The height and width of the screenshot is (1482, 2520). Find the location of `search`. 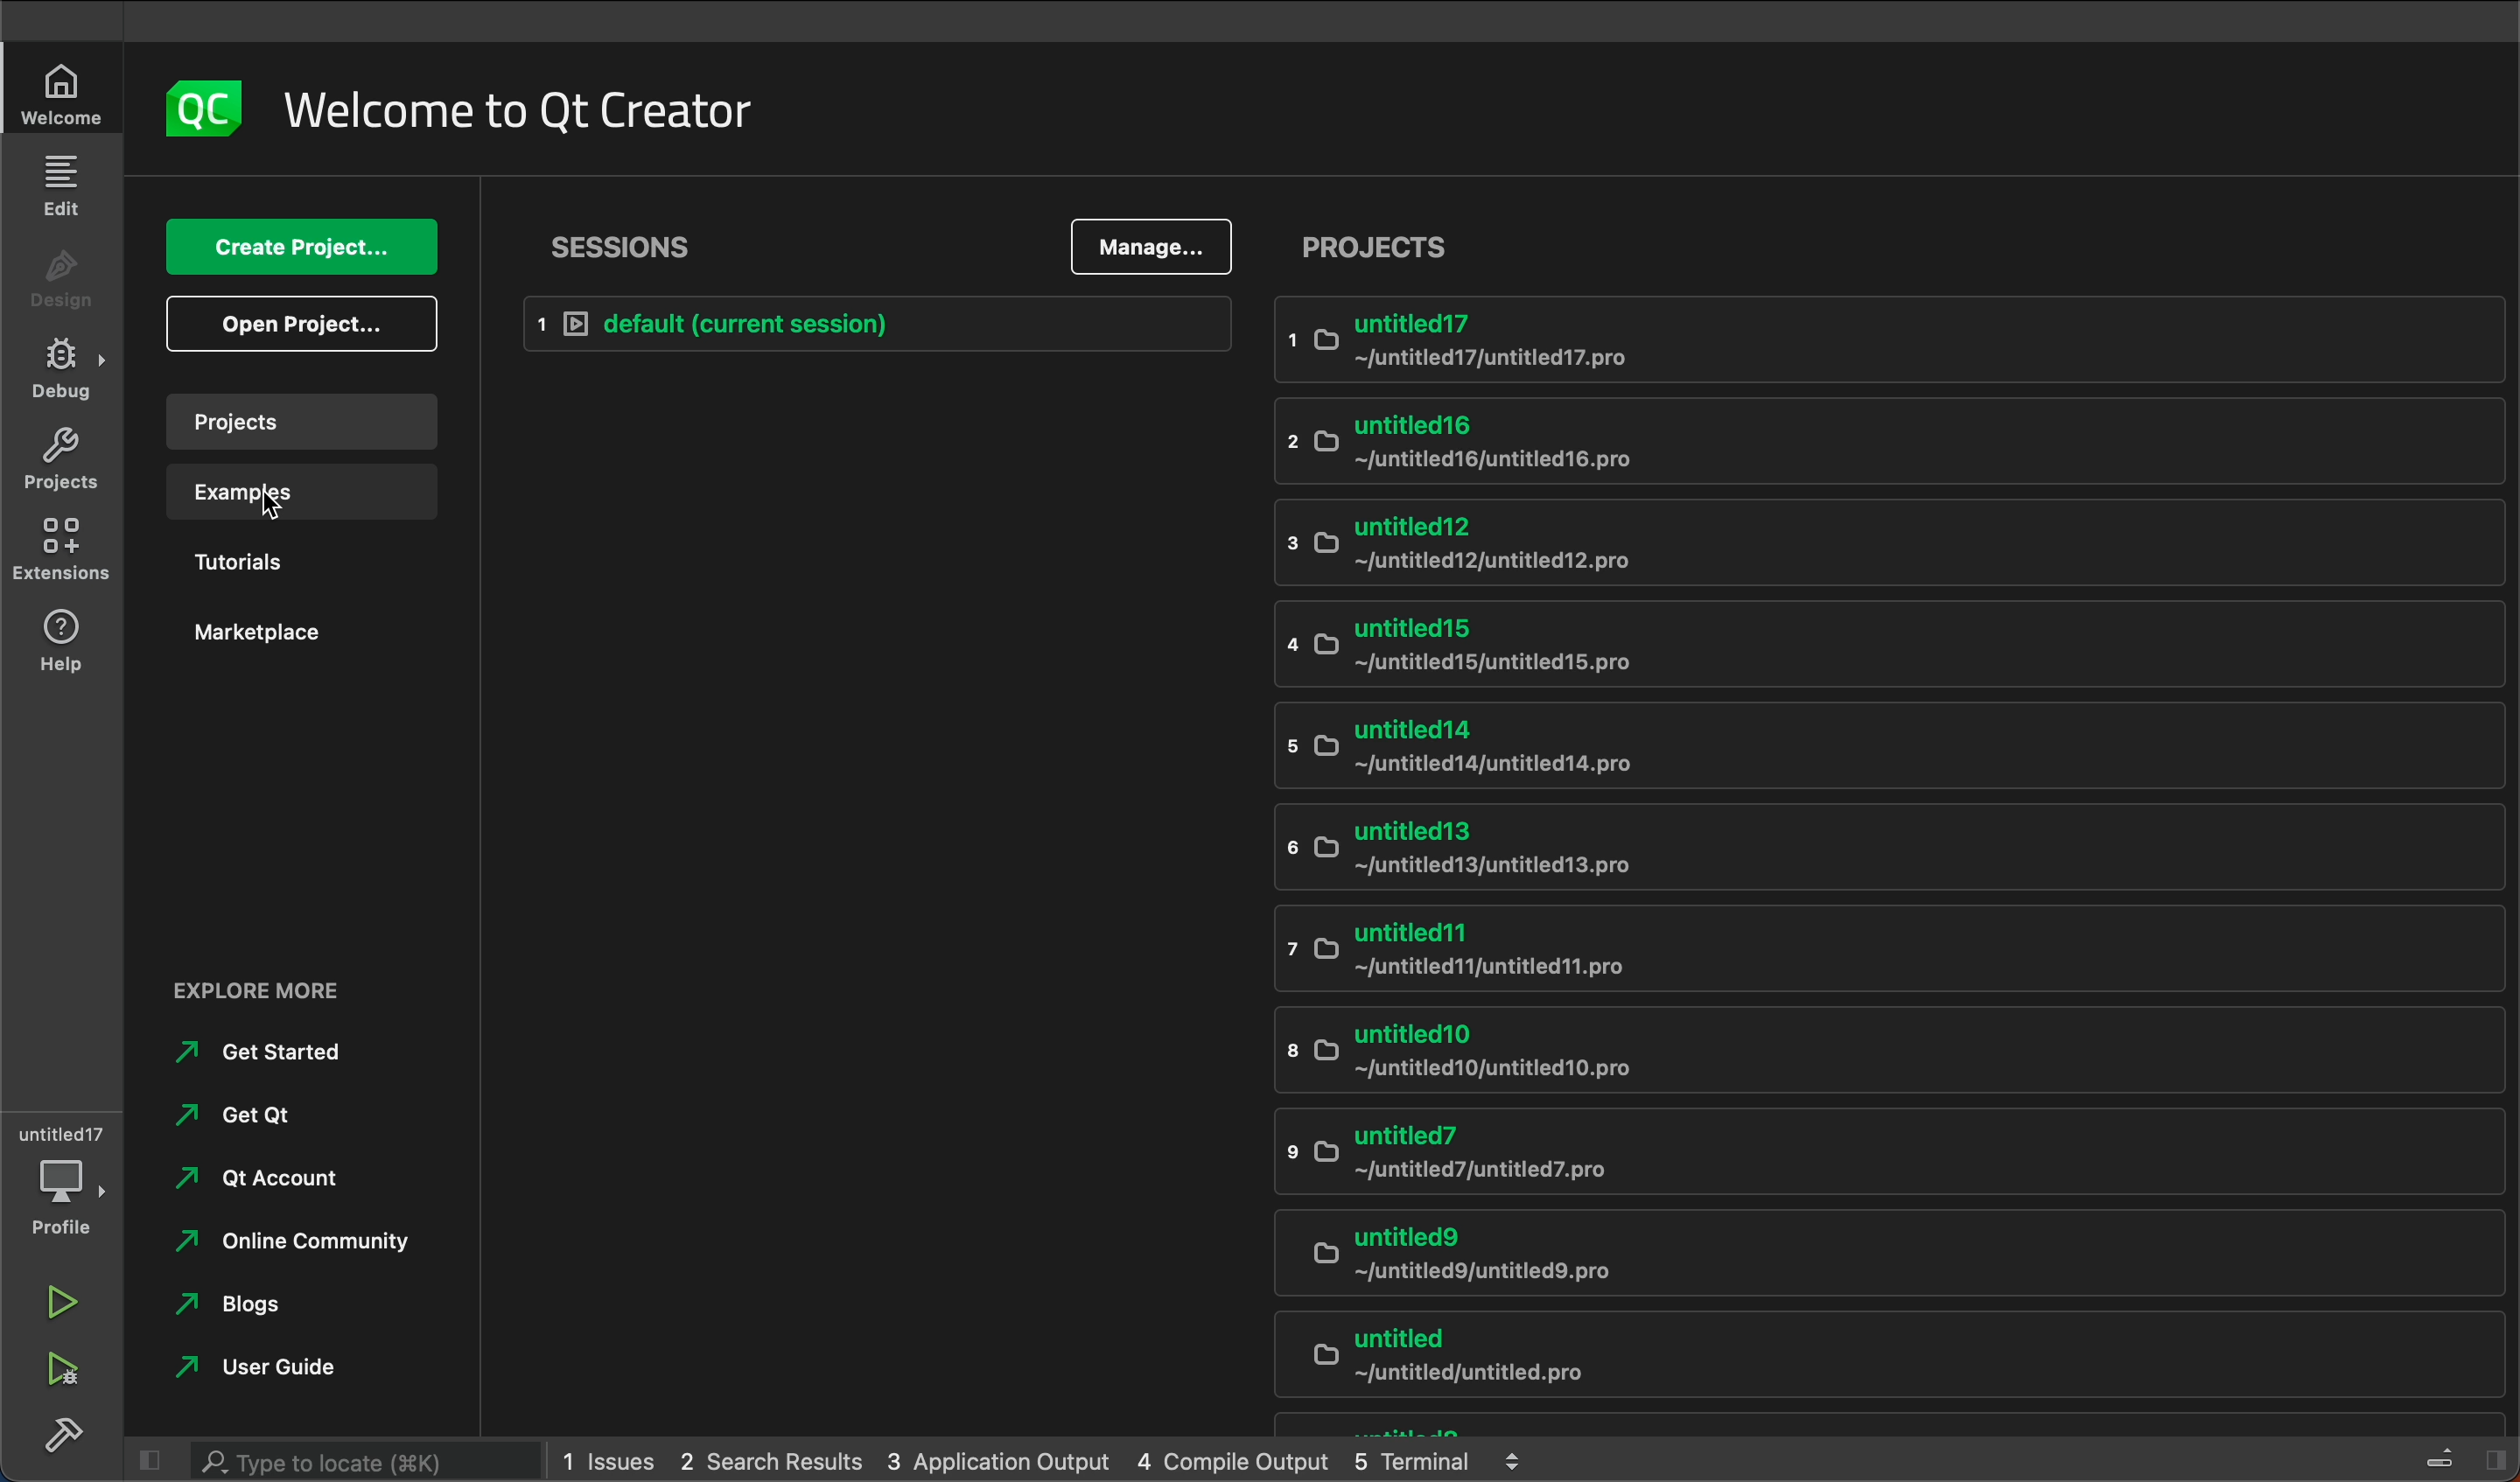

search is located at coordinates (369, 1462).